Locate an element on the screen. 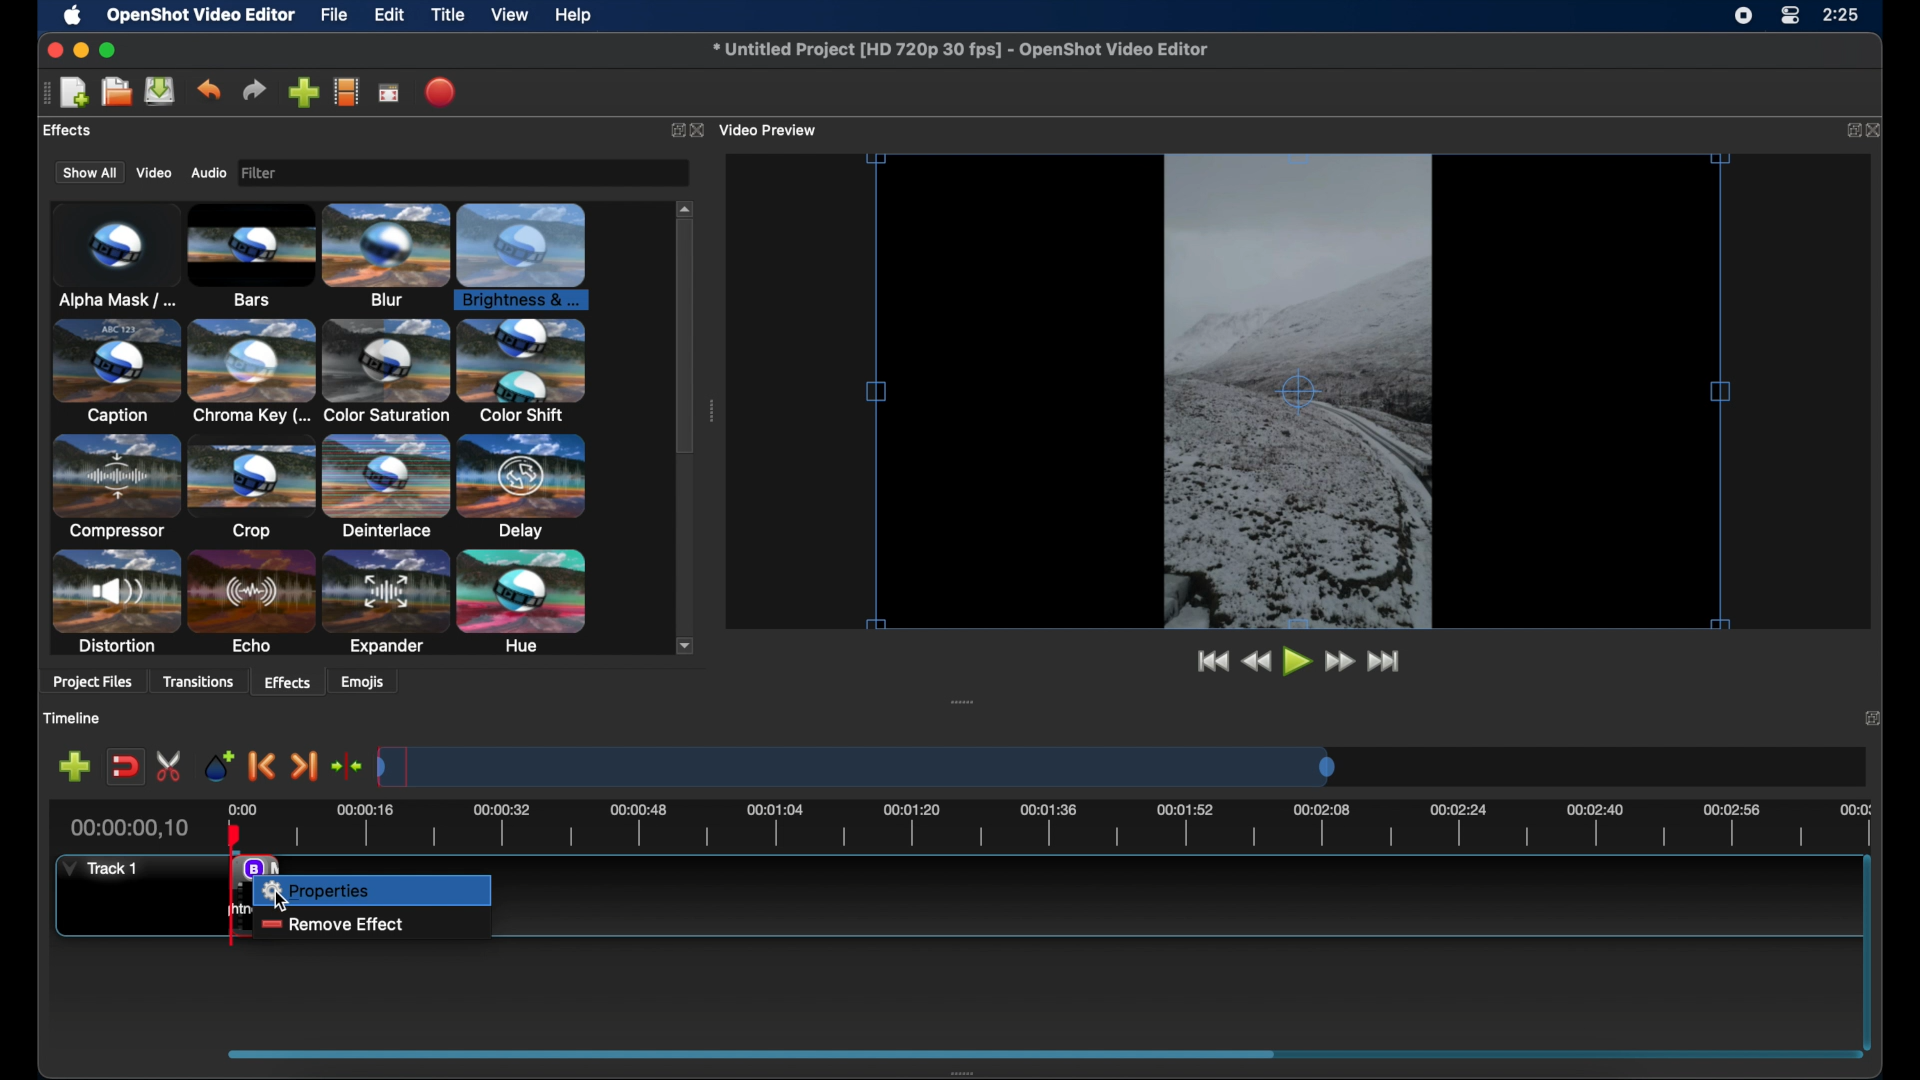 Image resolution: width=1920 pixels, height=1080 pixels. hue is located at coordinates (522, 602).